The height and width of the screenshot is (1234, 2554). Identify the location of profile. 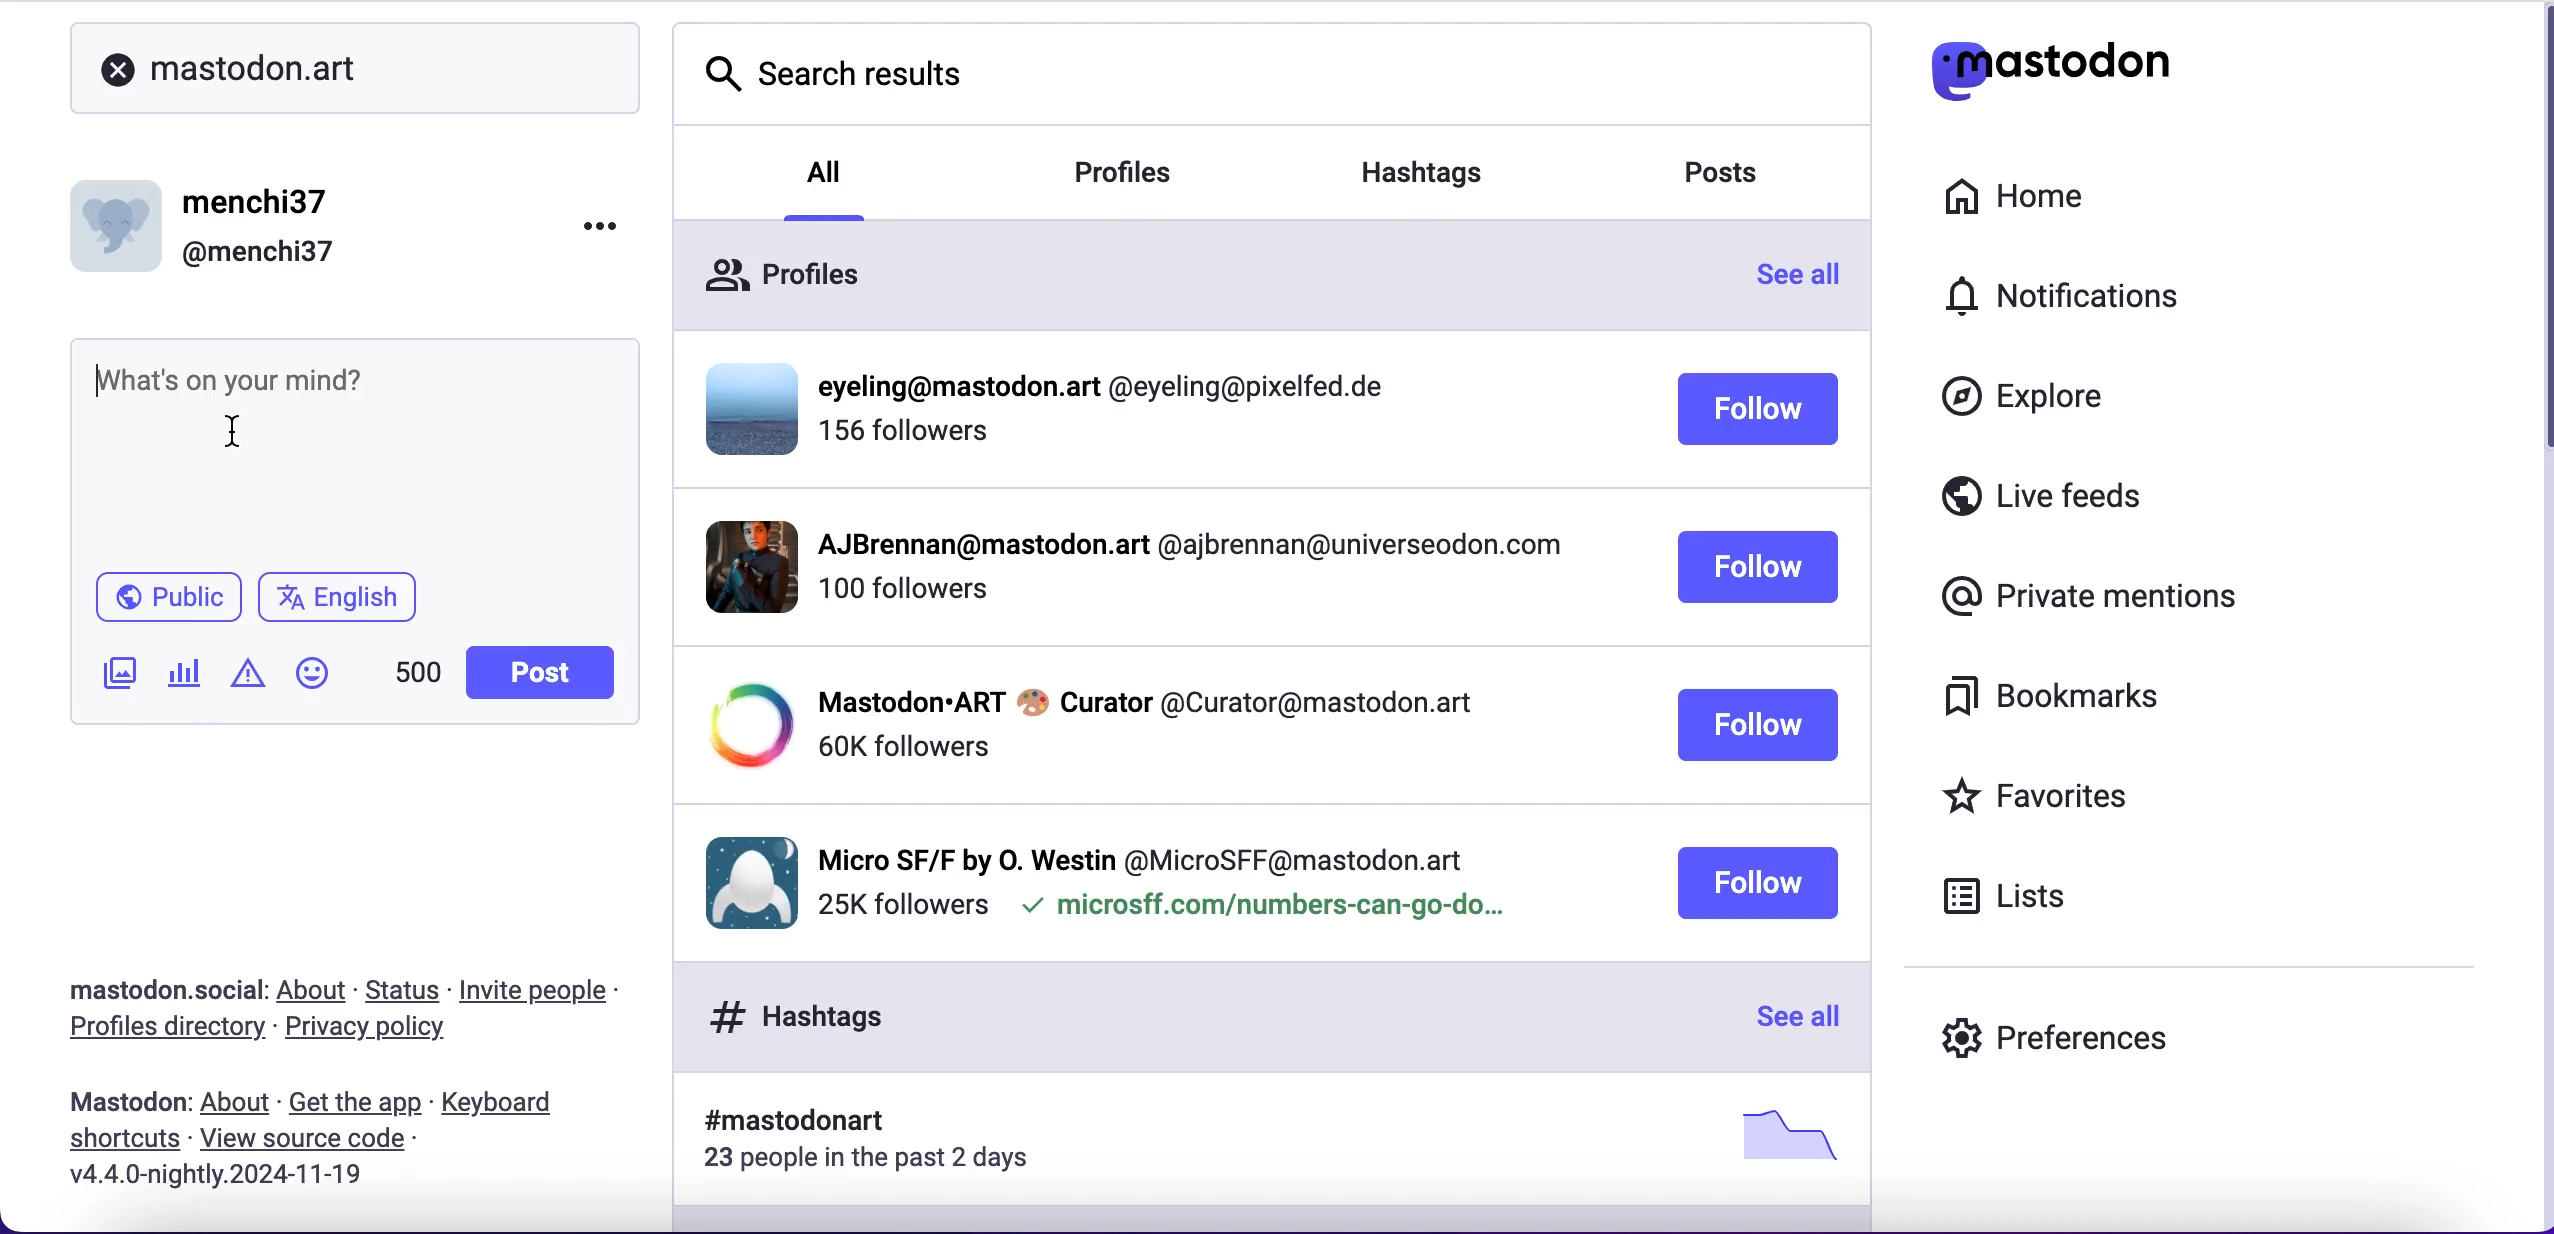
(1186, 550).